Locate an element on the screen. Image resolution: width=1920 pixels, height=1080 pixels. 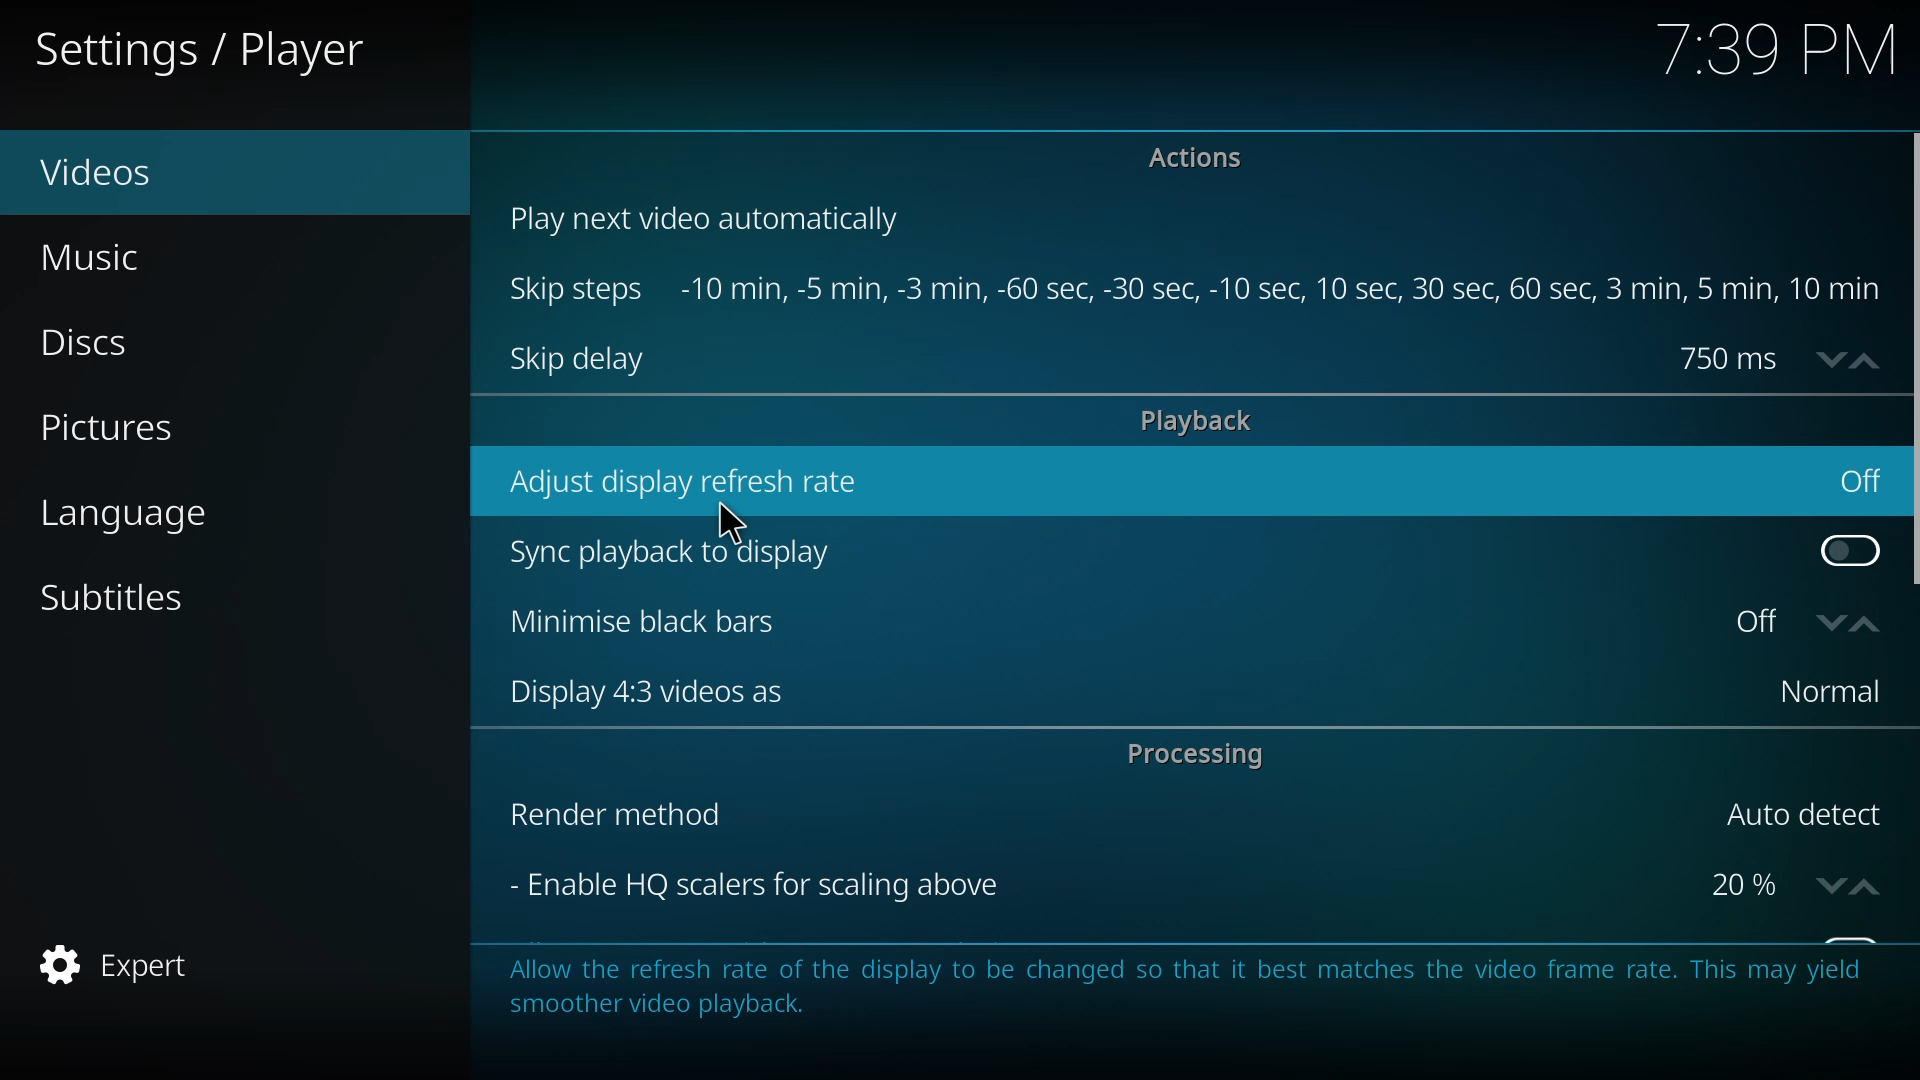
cursor is located at coordinates (735, 520).